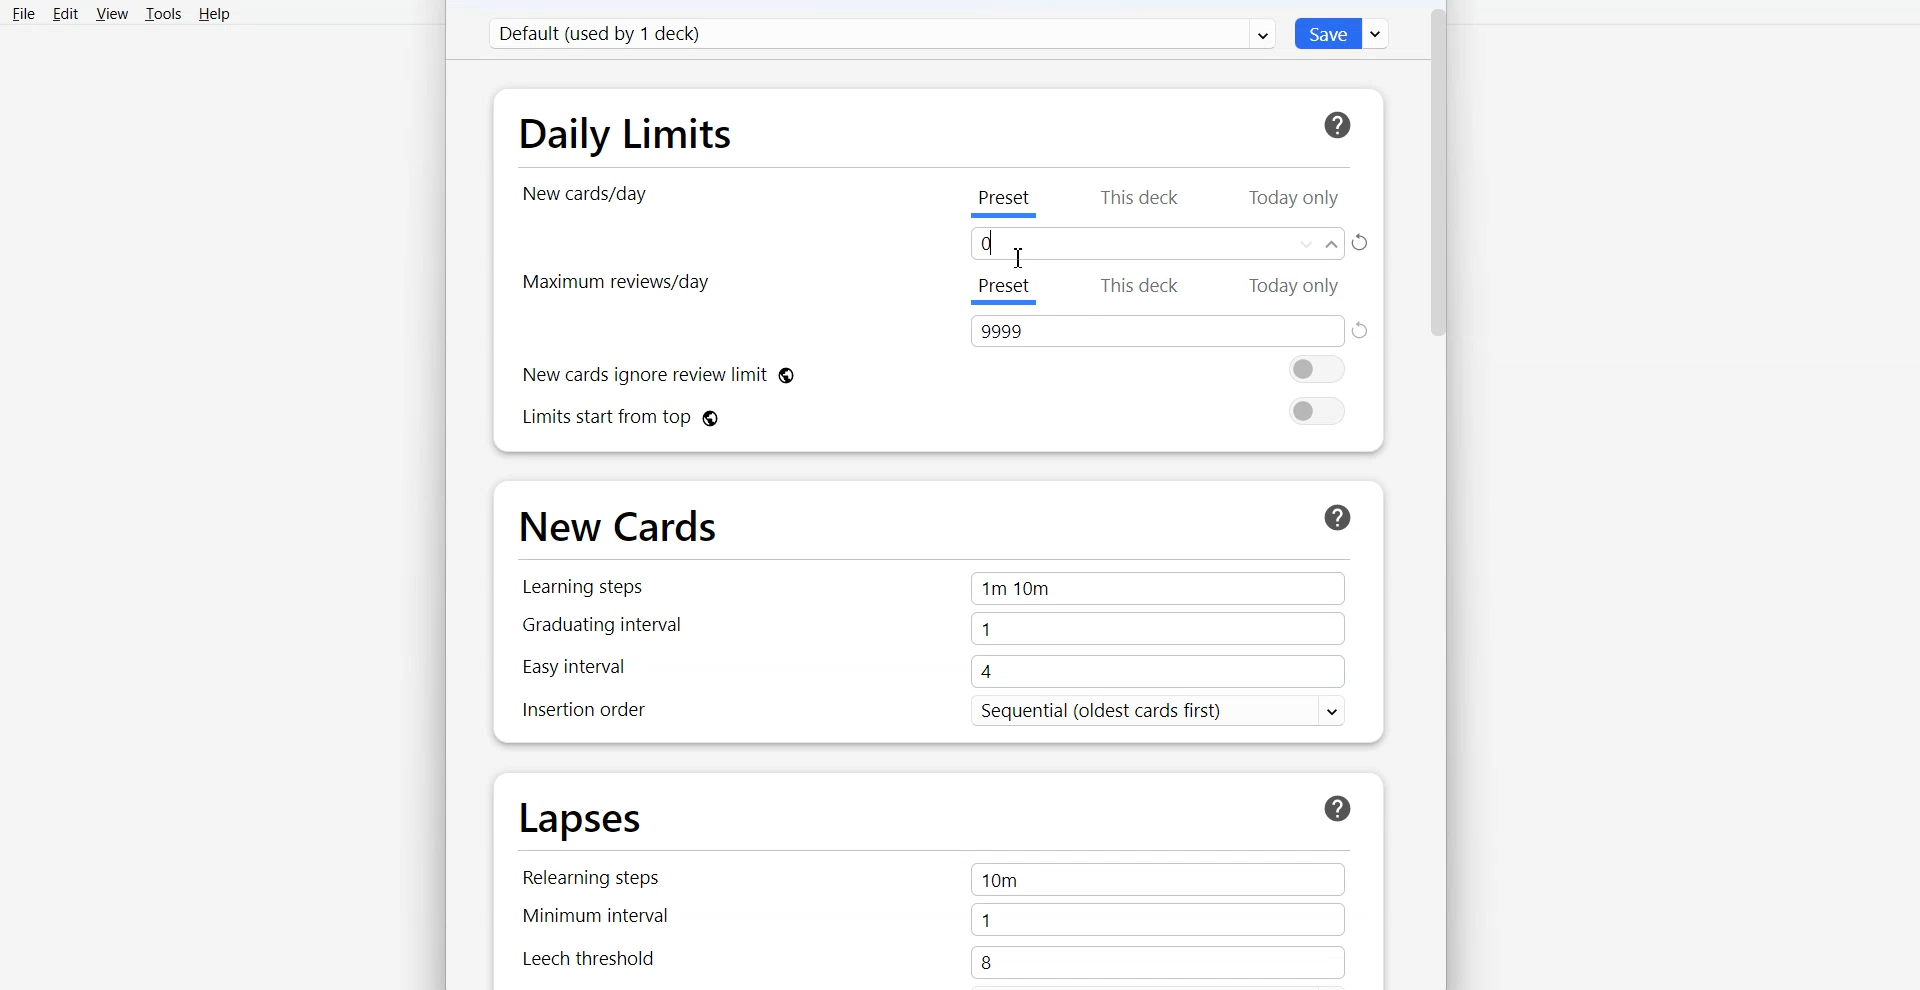 Image resolution: width=1920 pixels, height=990 pixels. I want to click on File, so click(24, 12).